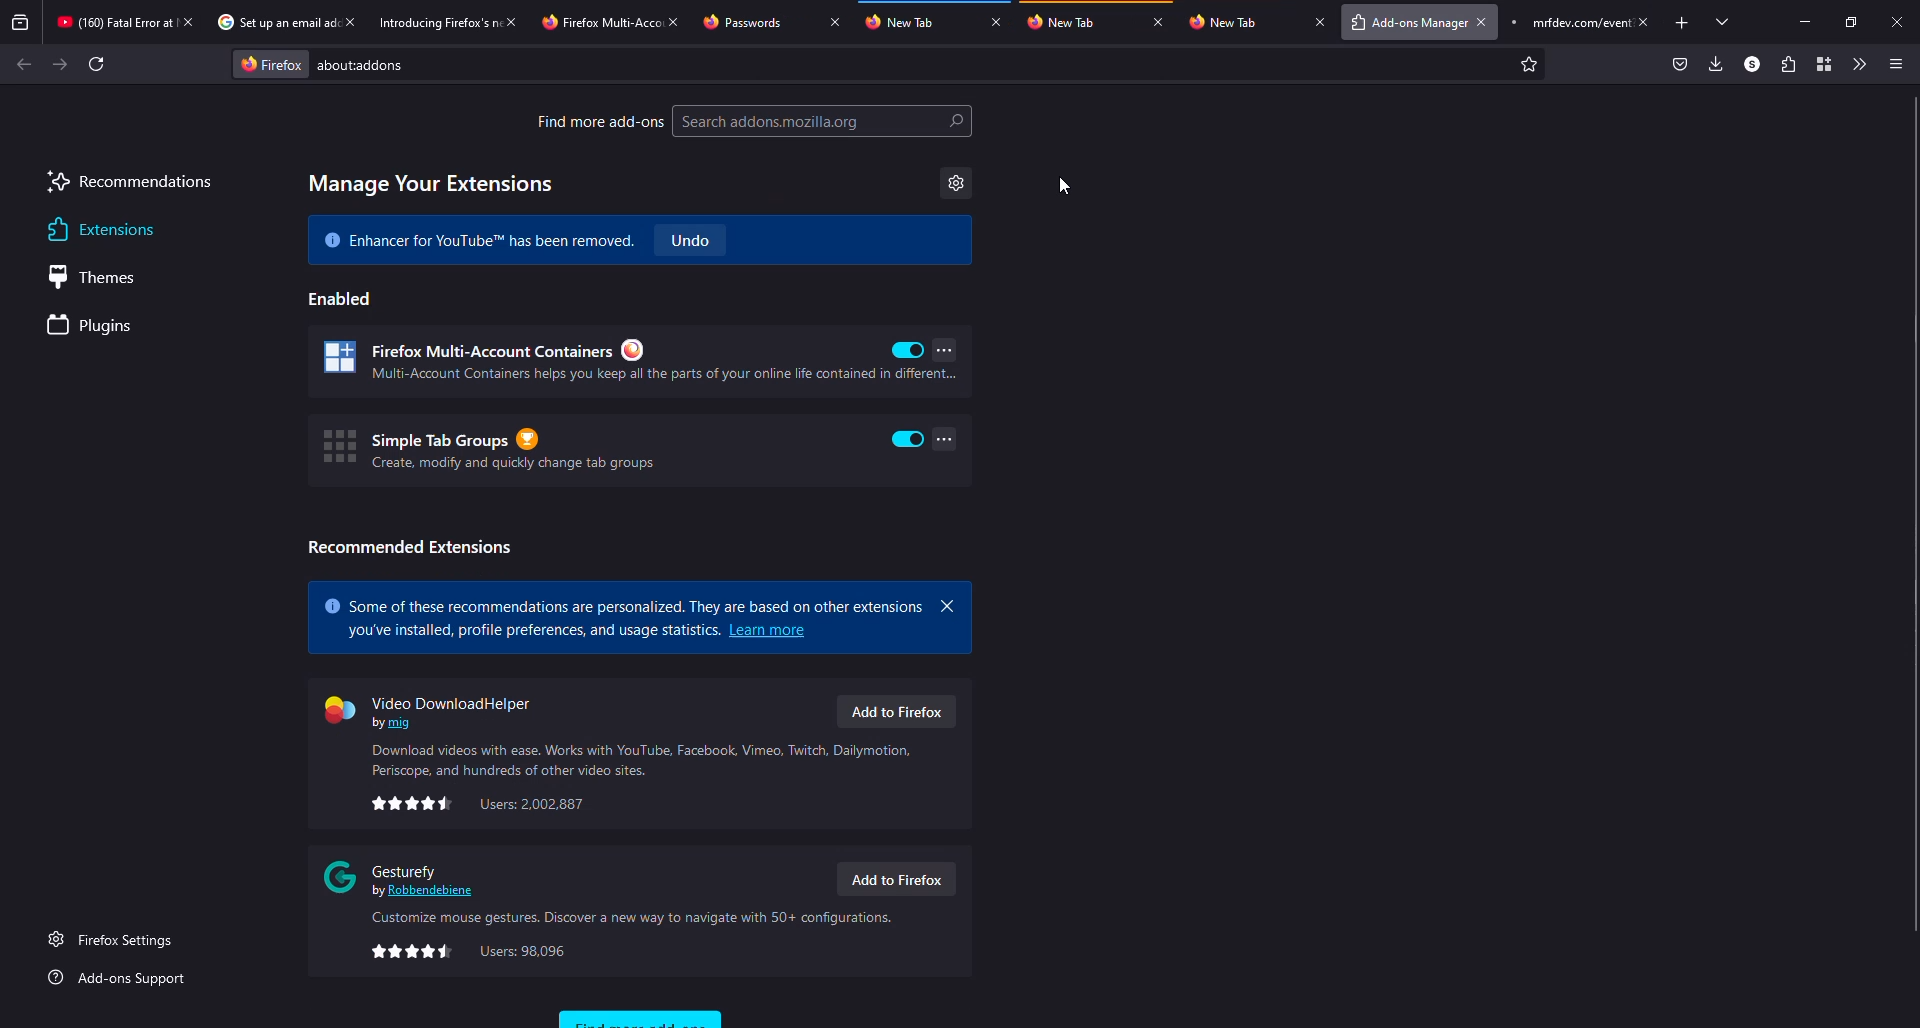 This screenshot has height=1028, width=1920. Describe the element at coordinates (511, 21) in the screenshot. I see `close` at that location.